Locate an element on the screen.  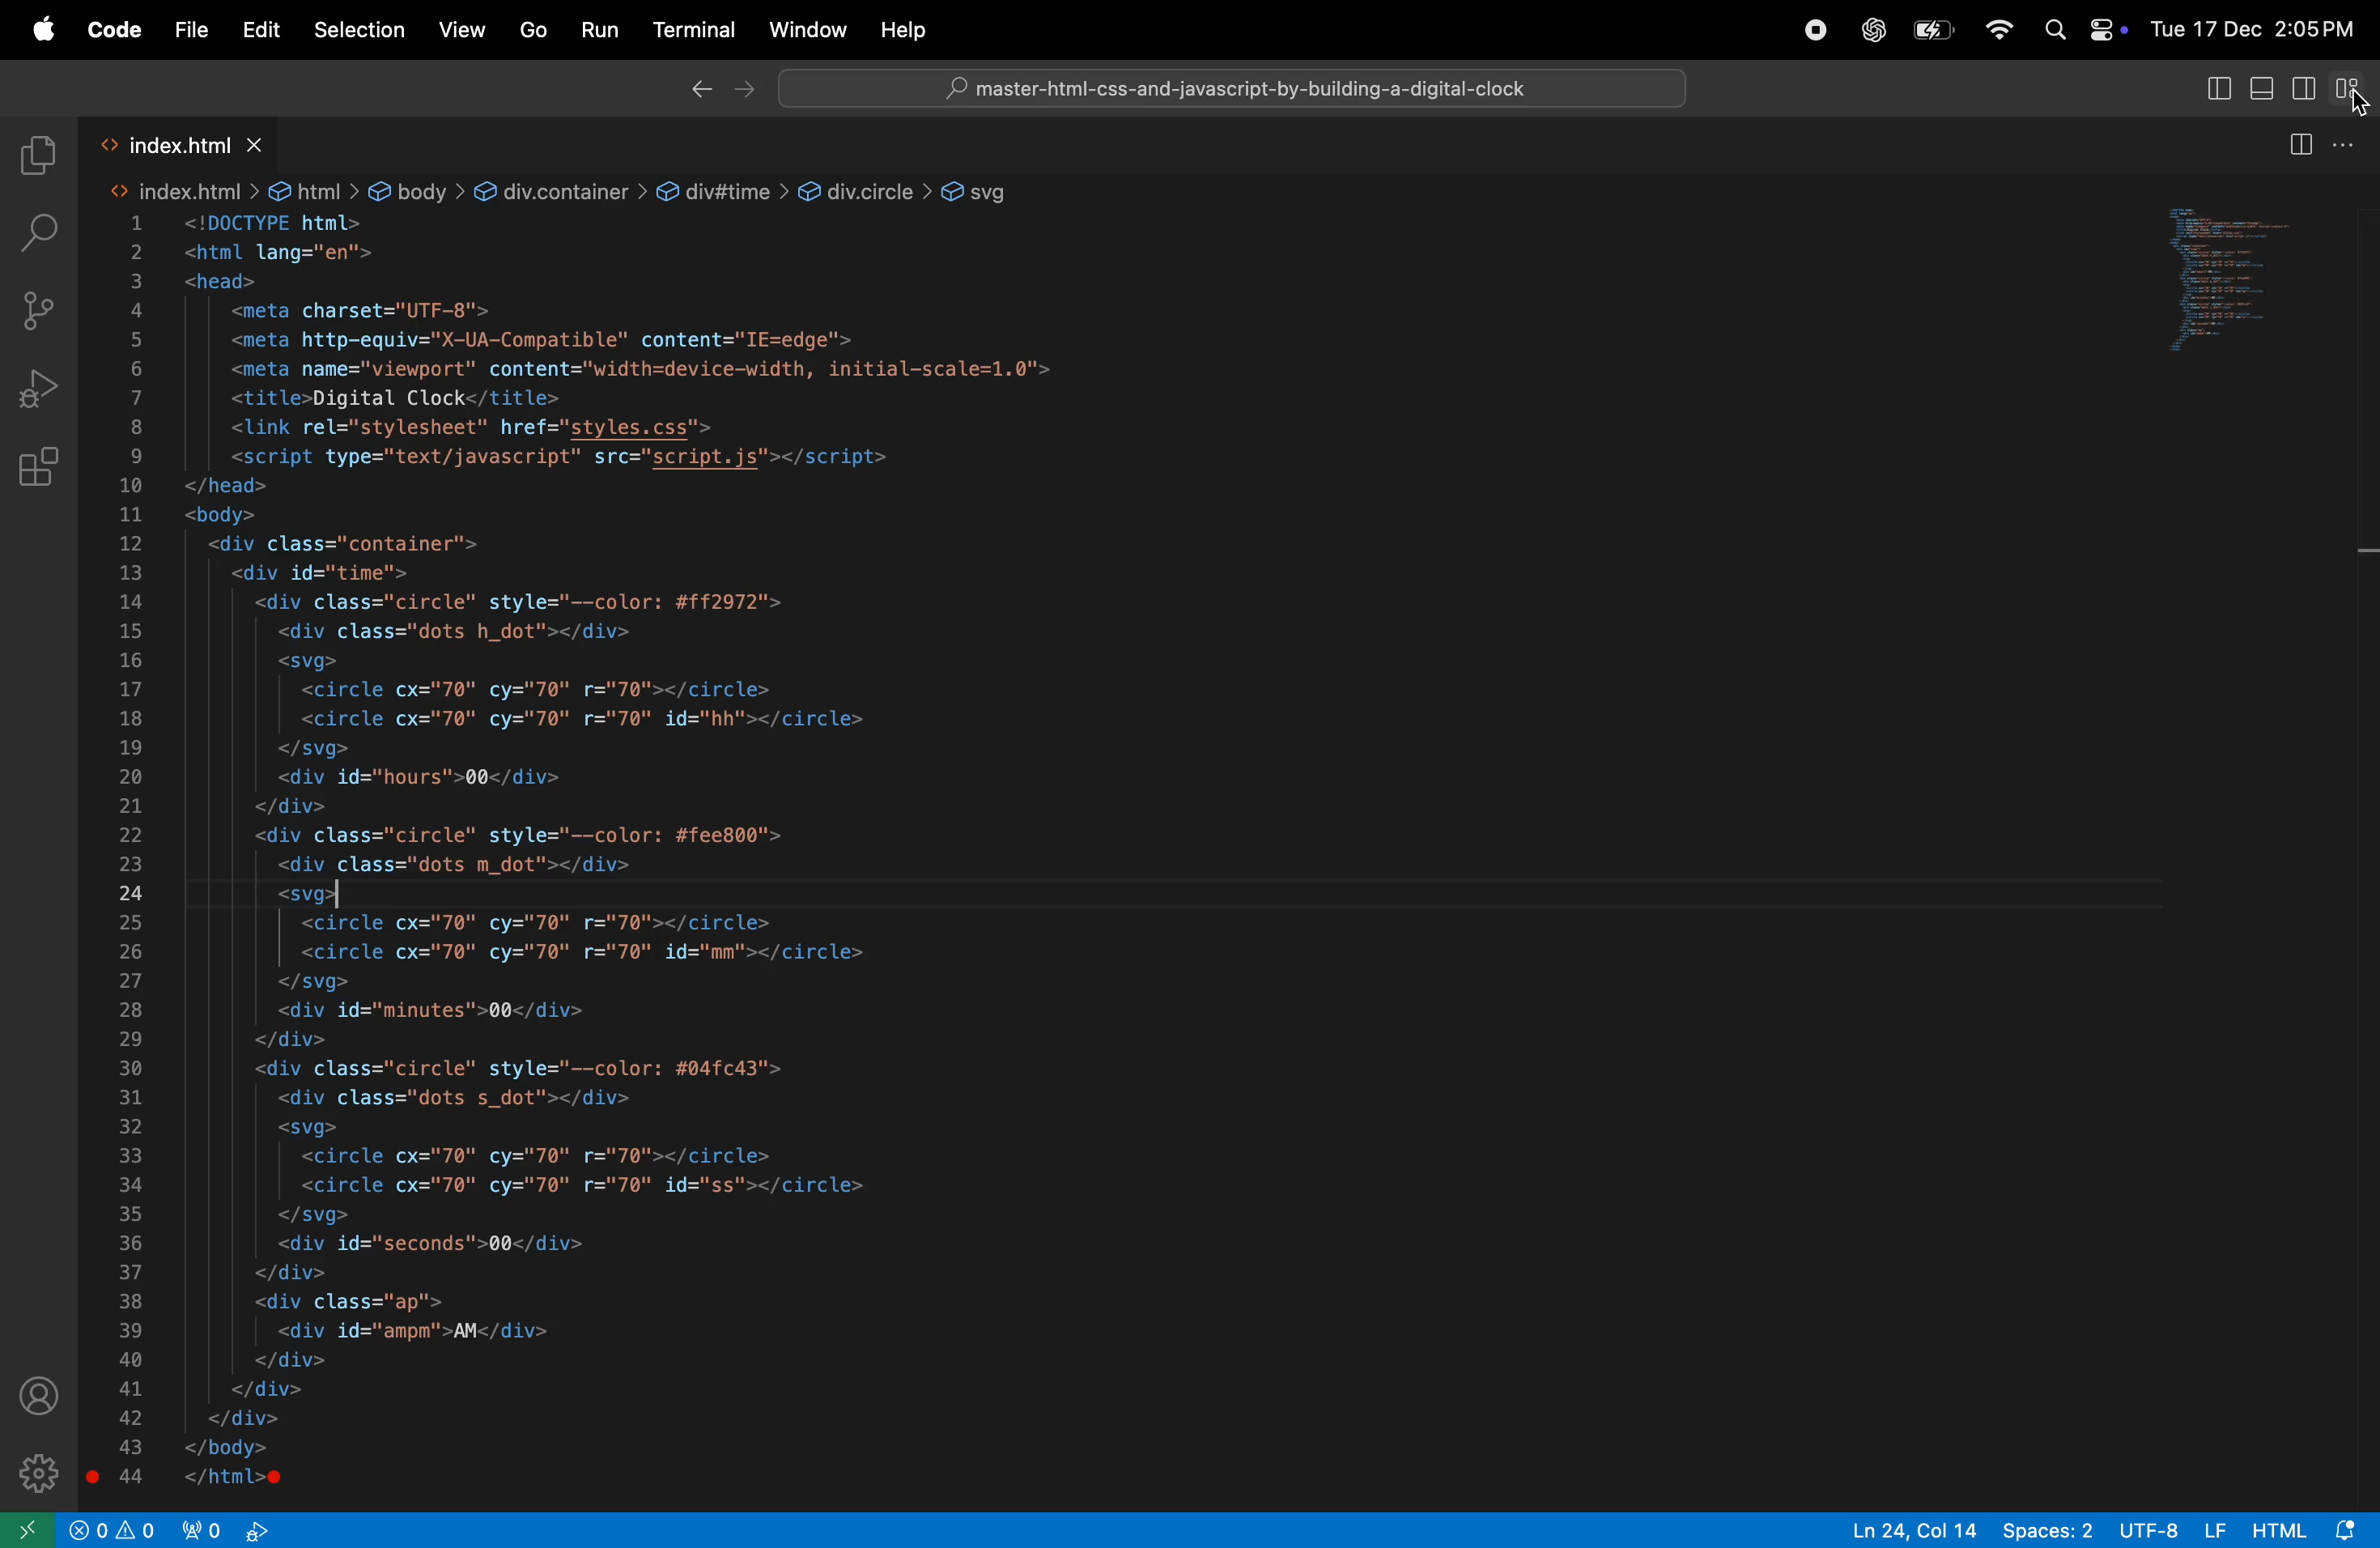
cursor is located at coordinates (2356, 110).